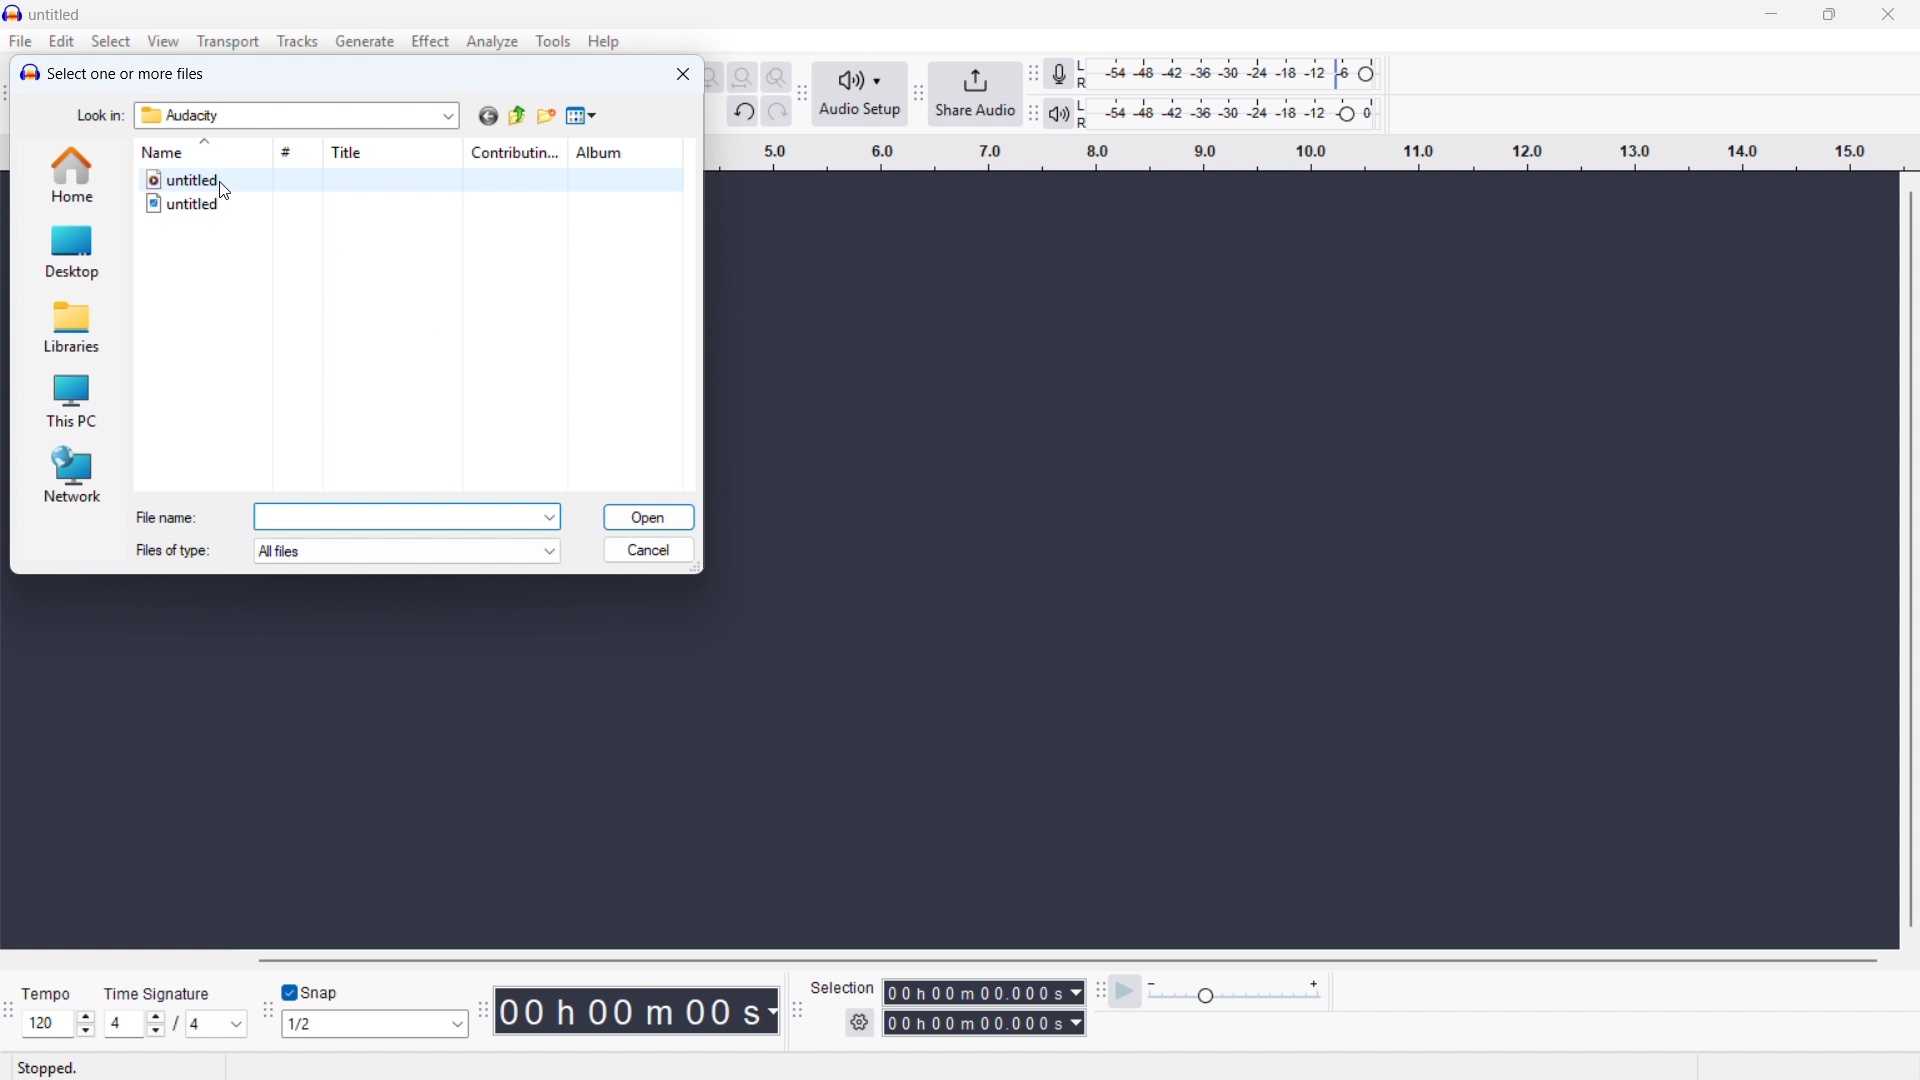  What do you see at coordinates (603, 42) in the screenshot?
I see `help ` at bounding box center [603, 42].